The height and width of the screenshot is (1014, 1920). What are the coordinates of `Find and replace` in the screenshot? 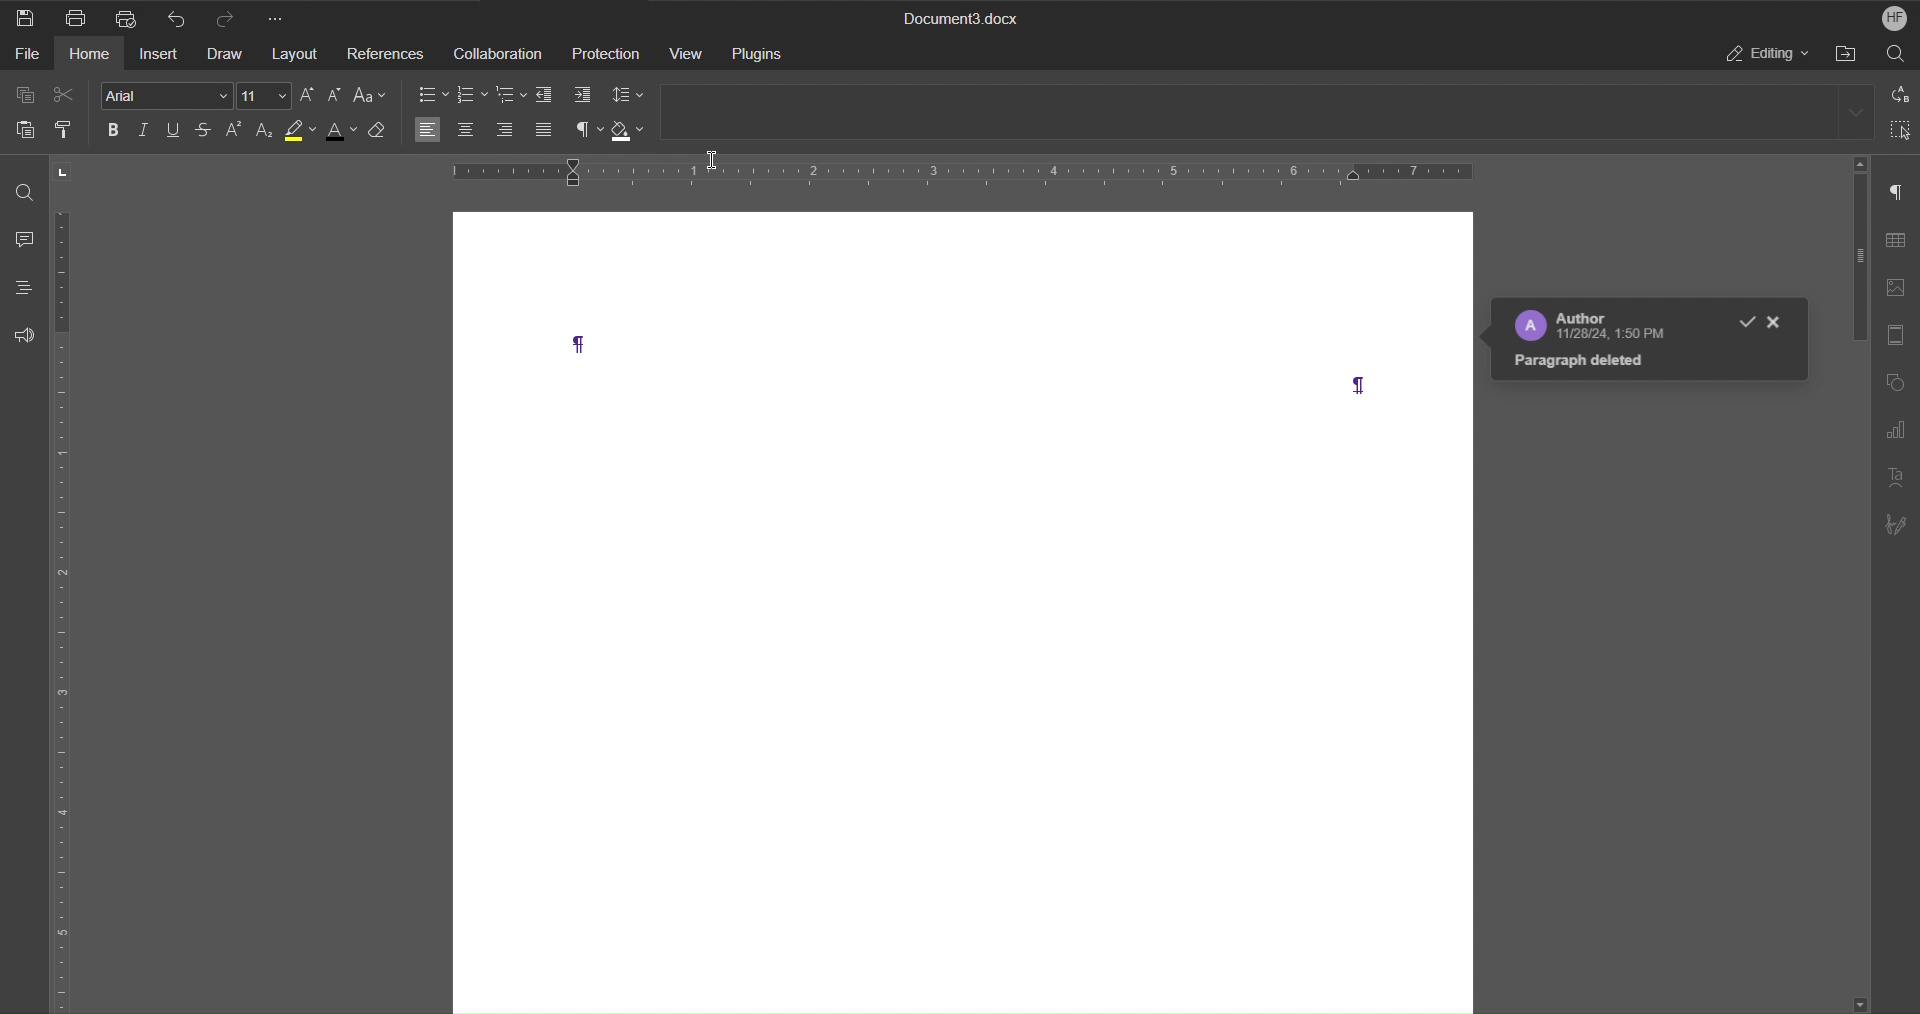 It's located at (1898, 93).